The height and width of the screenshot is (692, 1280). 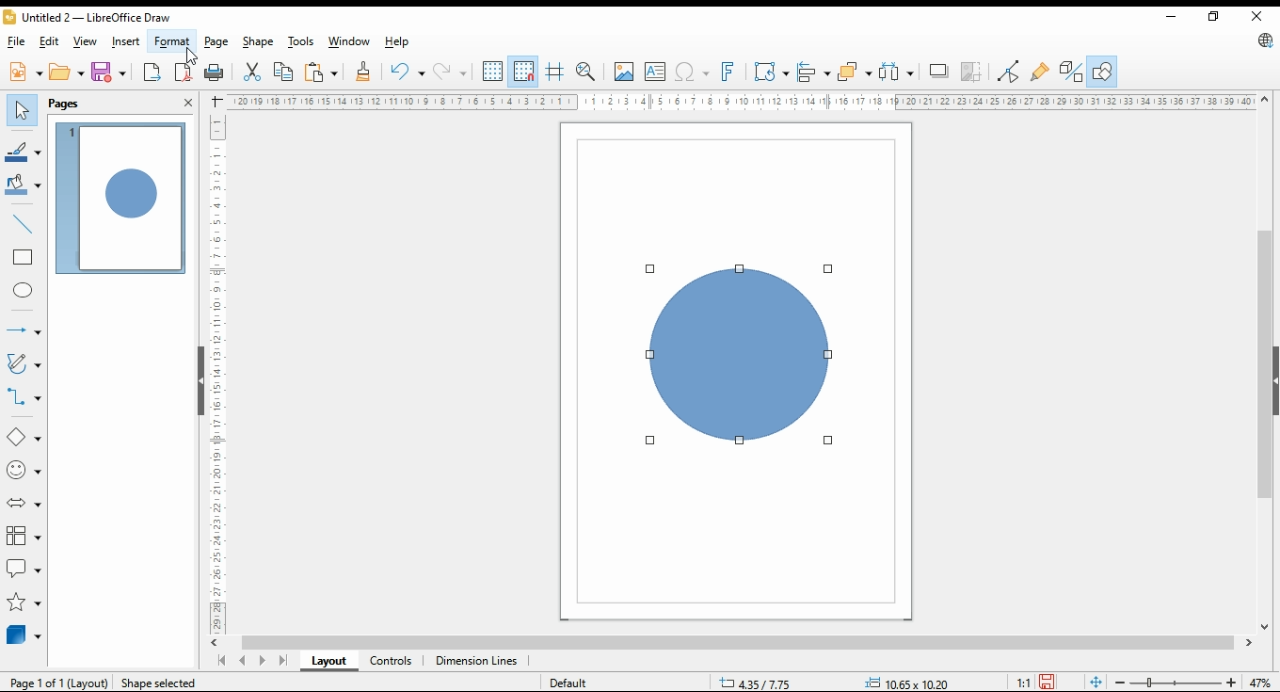 I want to click on curves and polygons, so click(x=23, y=364).